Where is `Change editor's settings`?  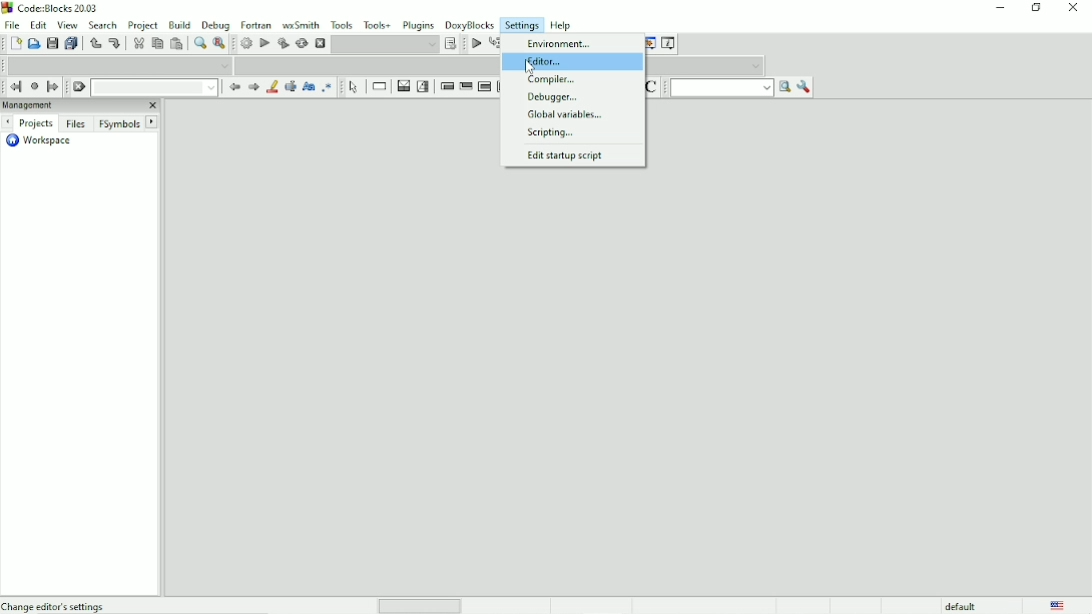 Change editor's settings is located at coordinates (59, 605).